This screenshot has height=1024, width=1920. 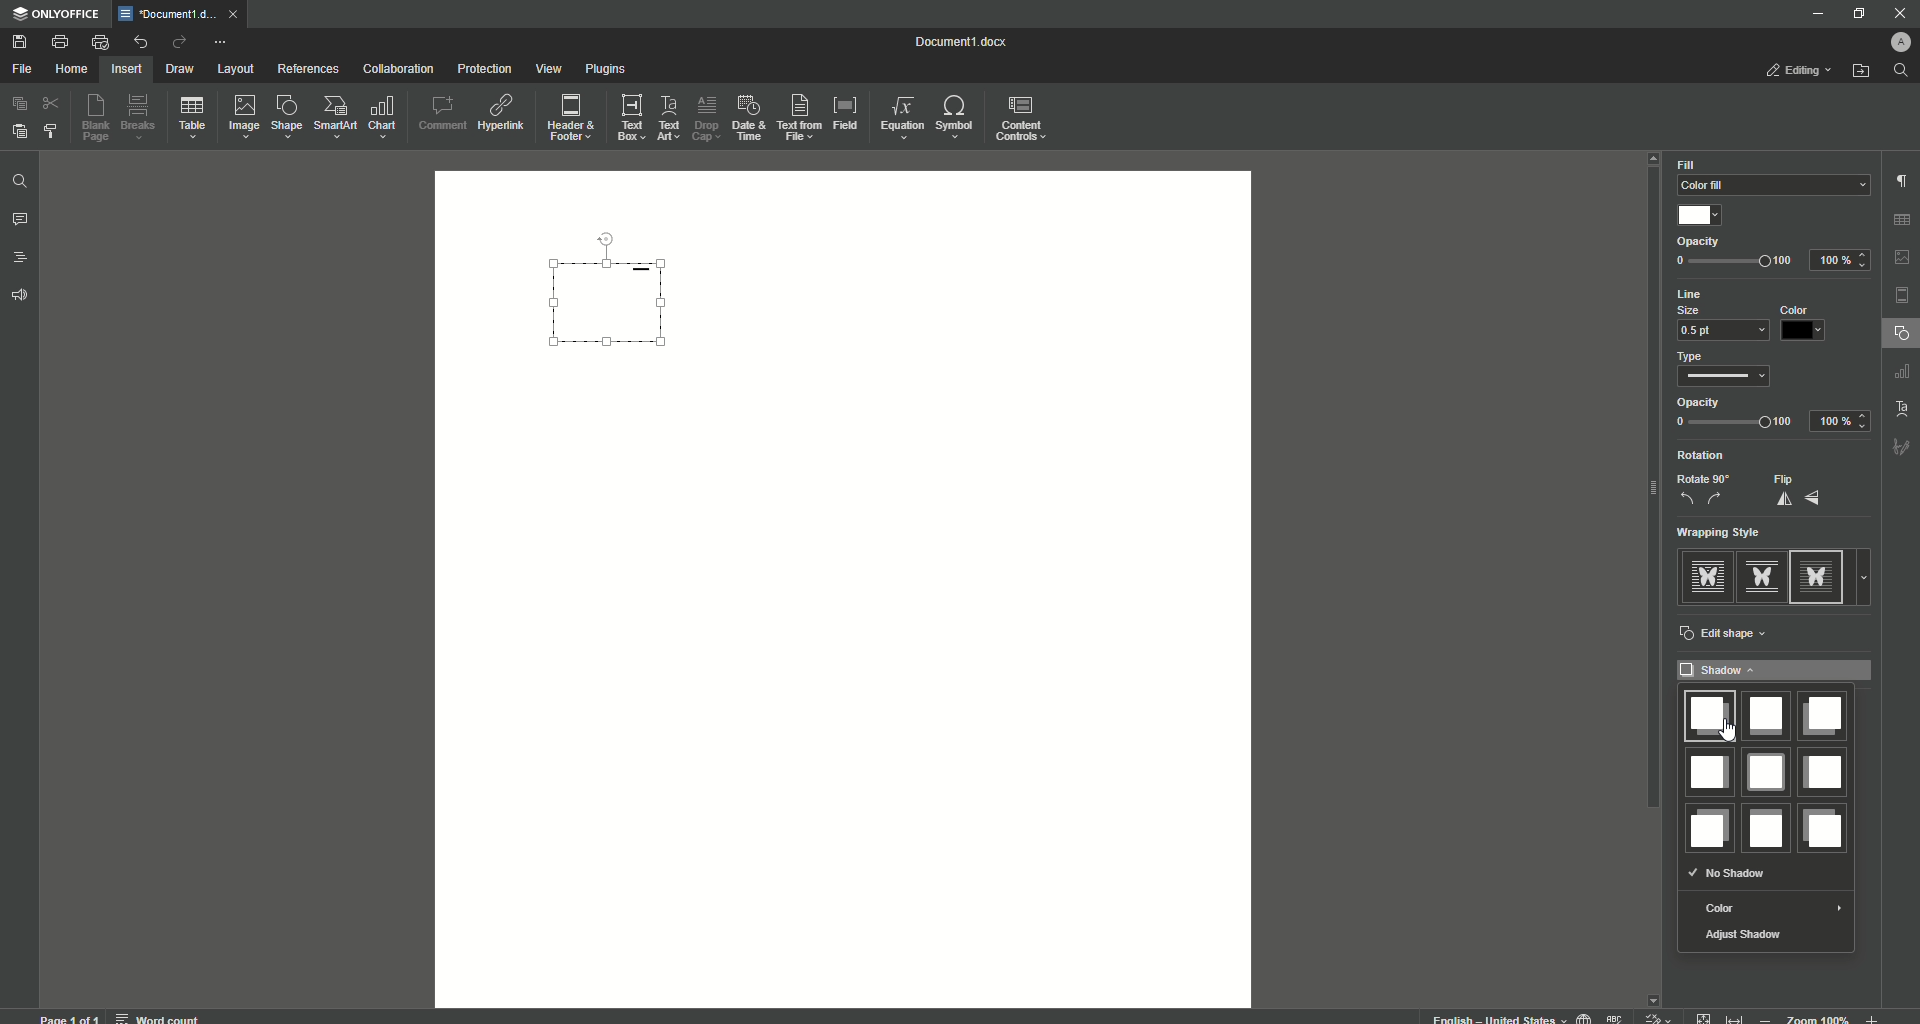 I want to click on close, so click(x=238, y=13).